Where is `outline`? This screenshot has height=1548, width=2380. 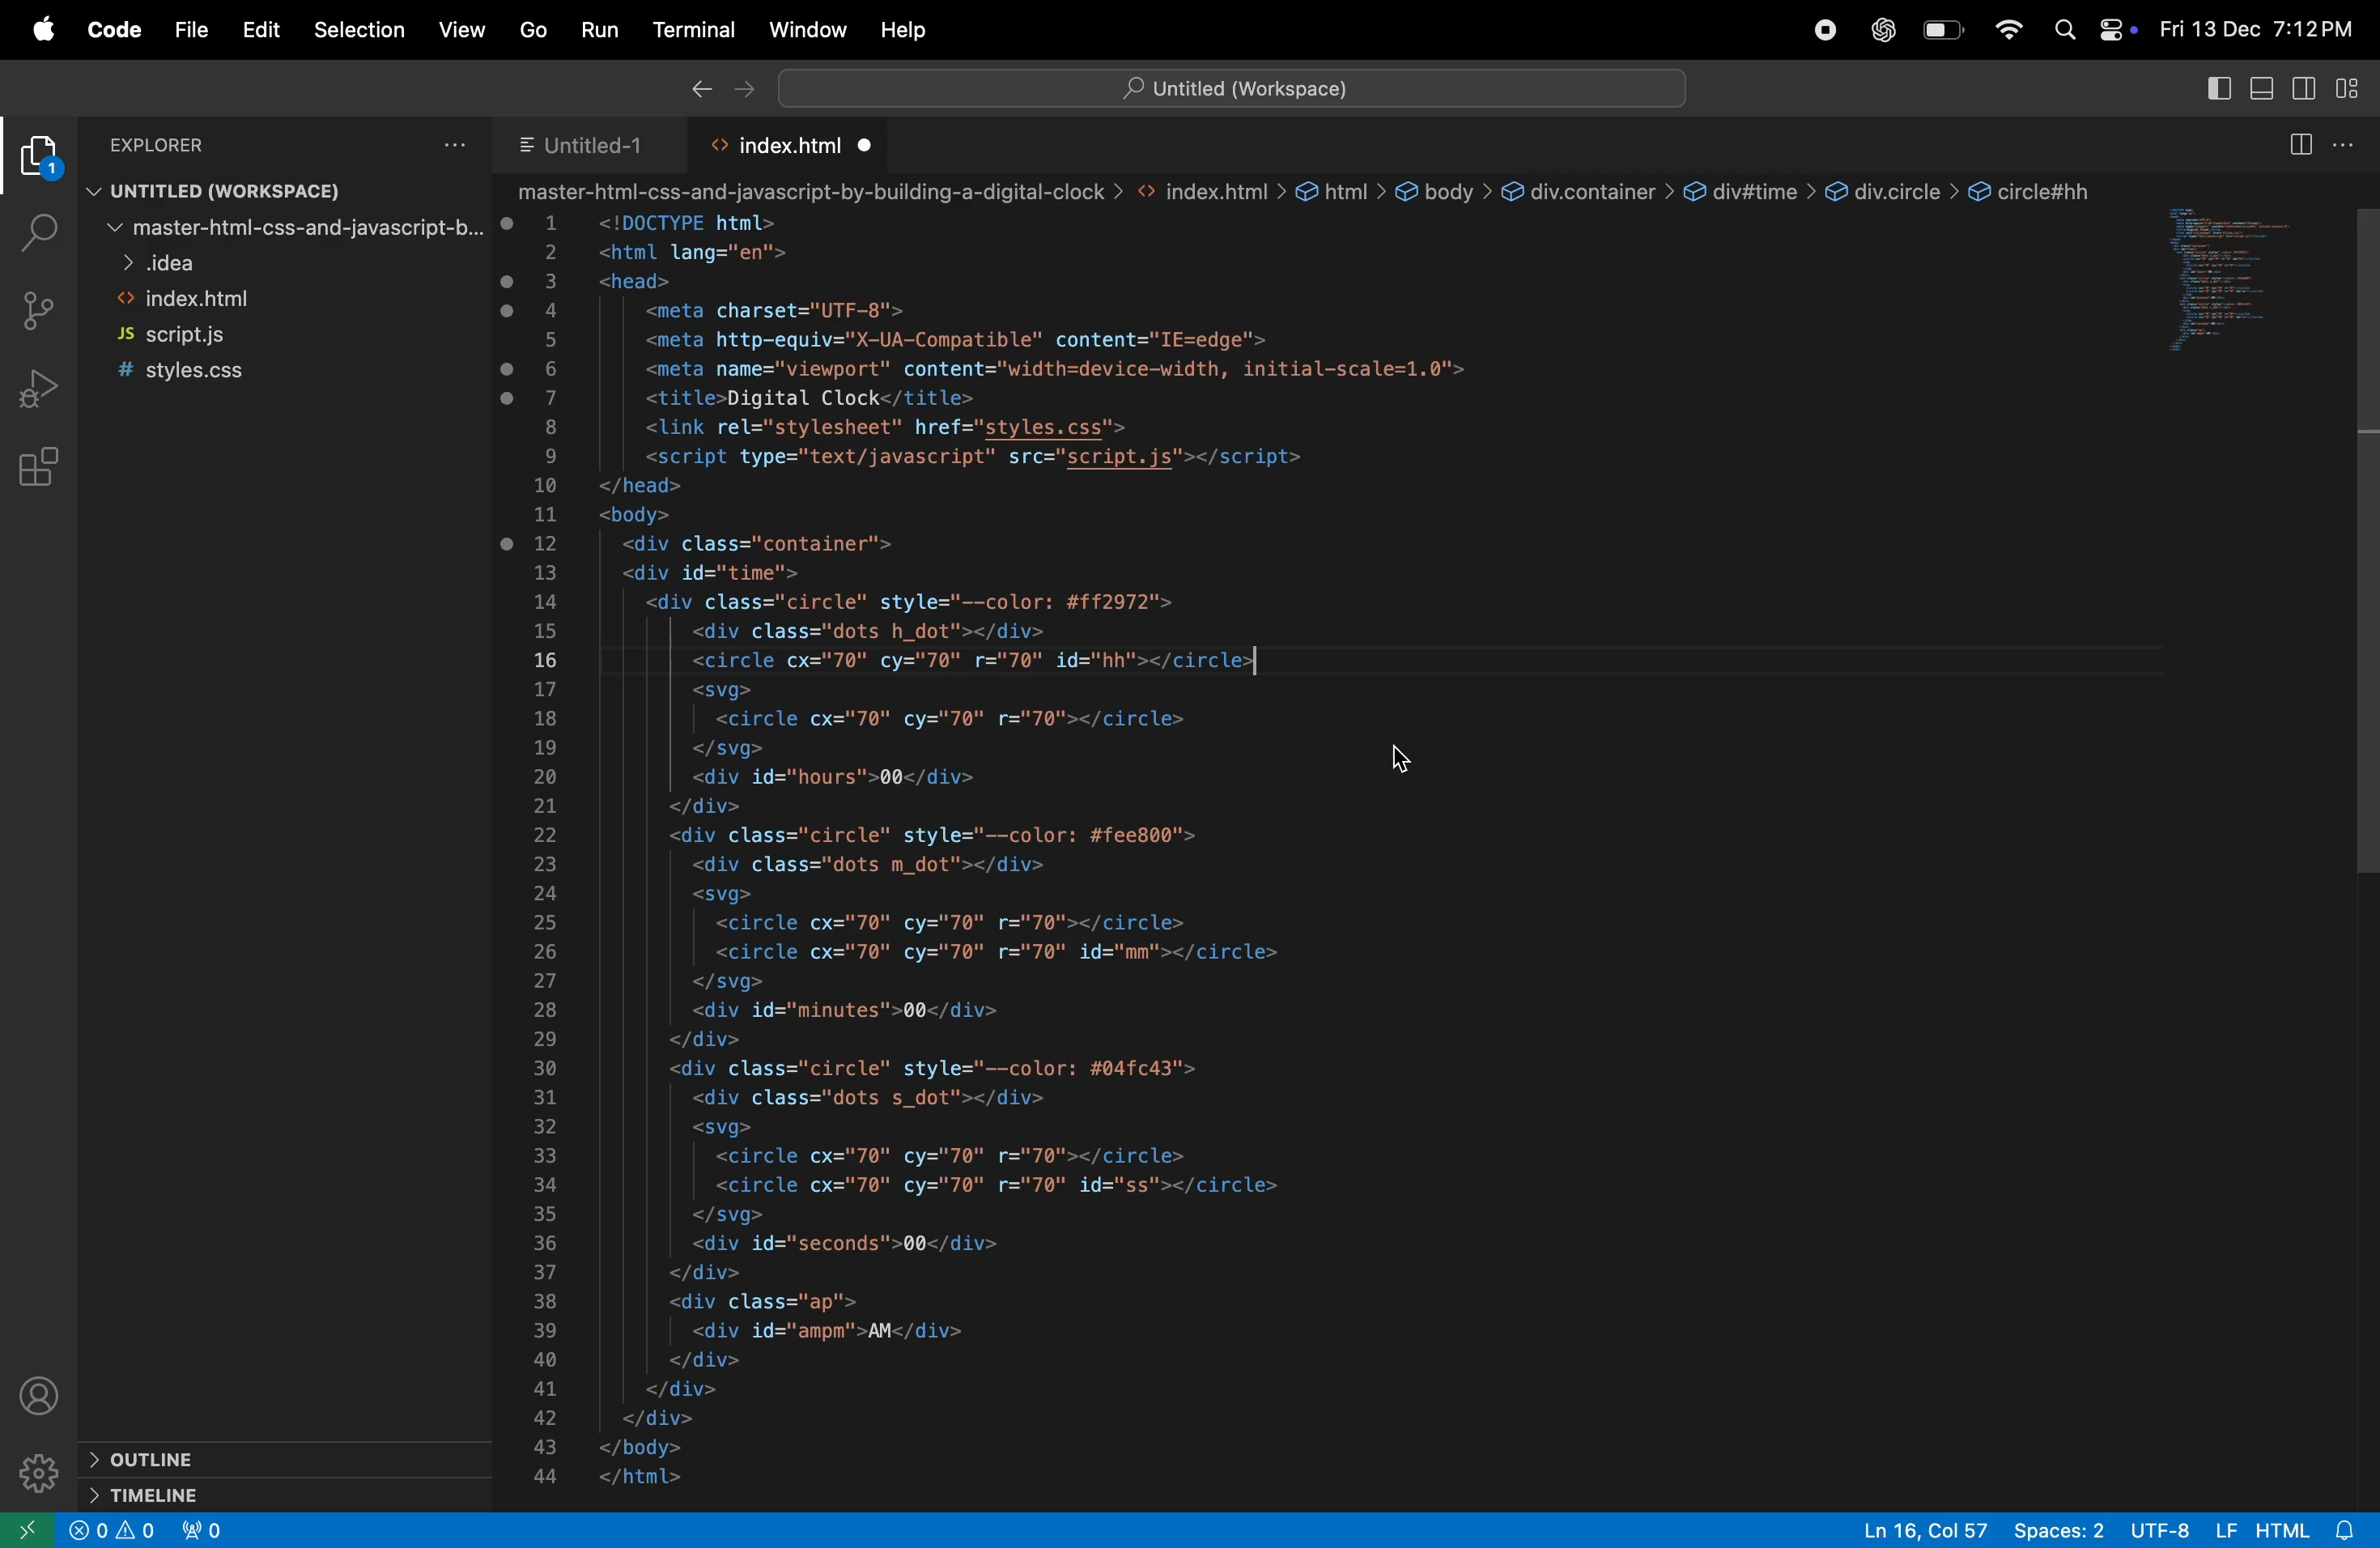 outline is located at coordinates (207, 1458).